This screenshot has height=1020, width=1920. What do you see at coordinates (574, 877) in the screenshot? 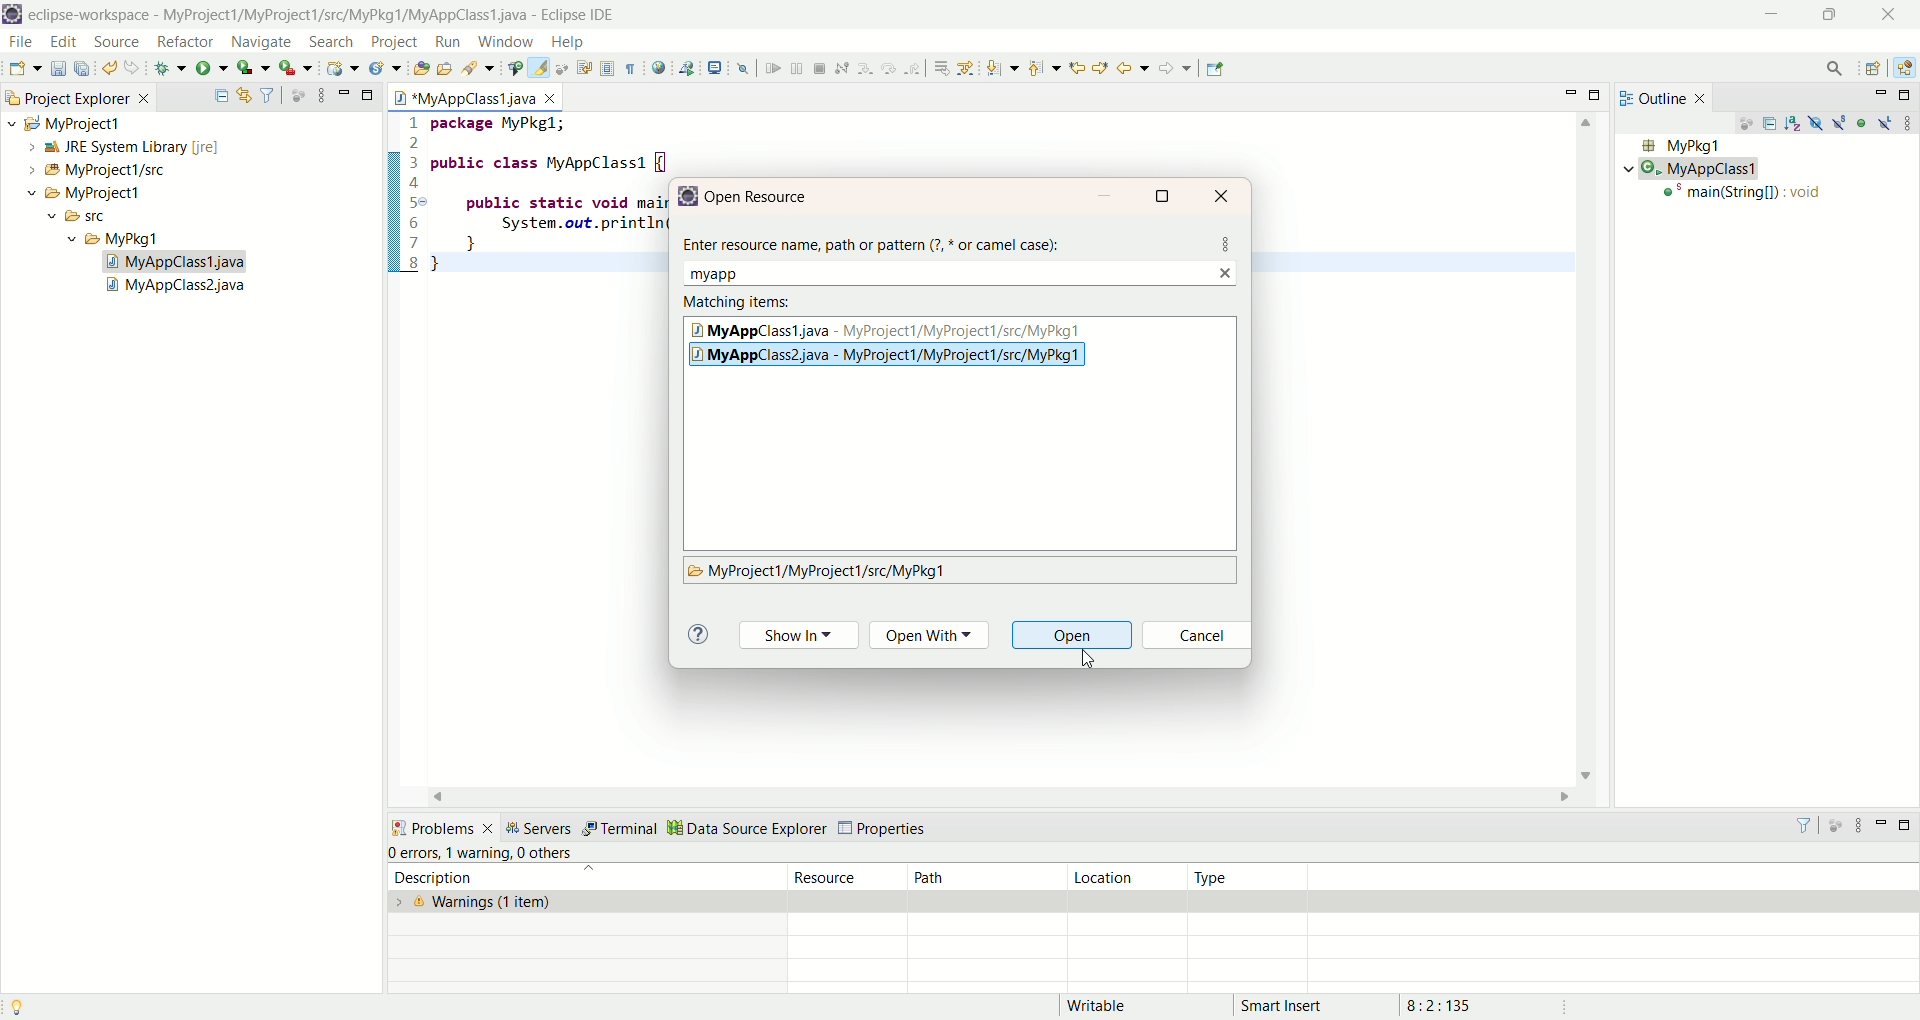
I see `description` at bounding box center [574, 877].